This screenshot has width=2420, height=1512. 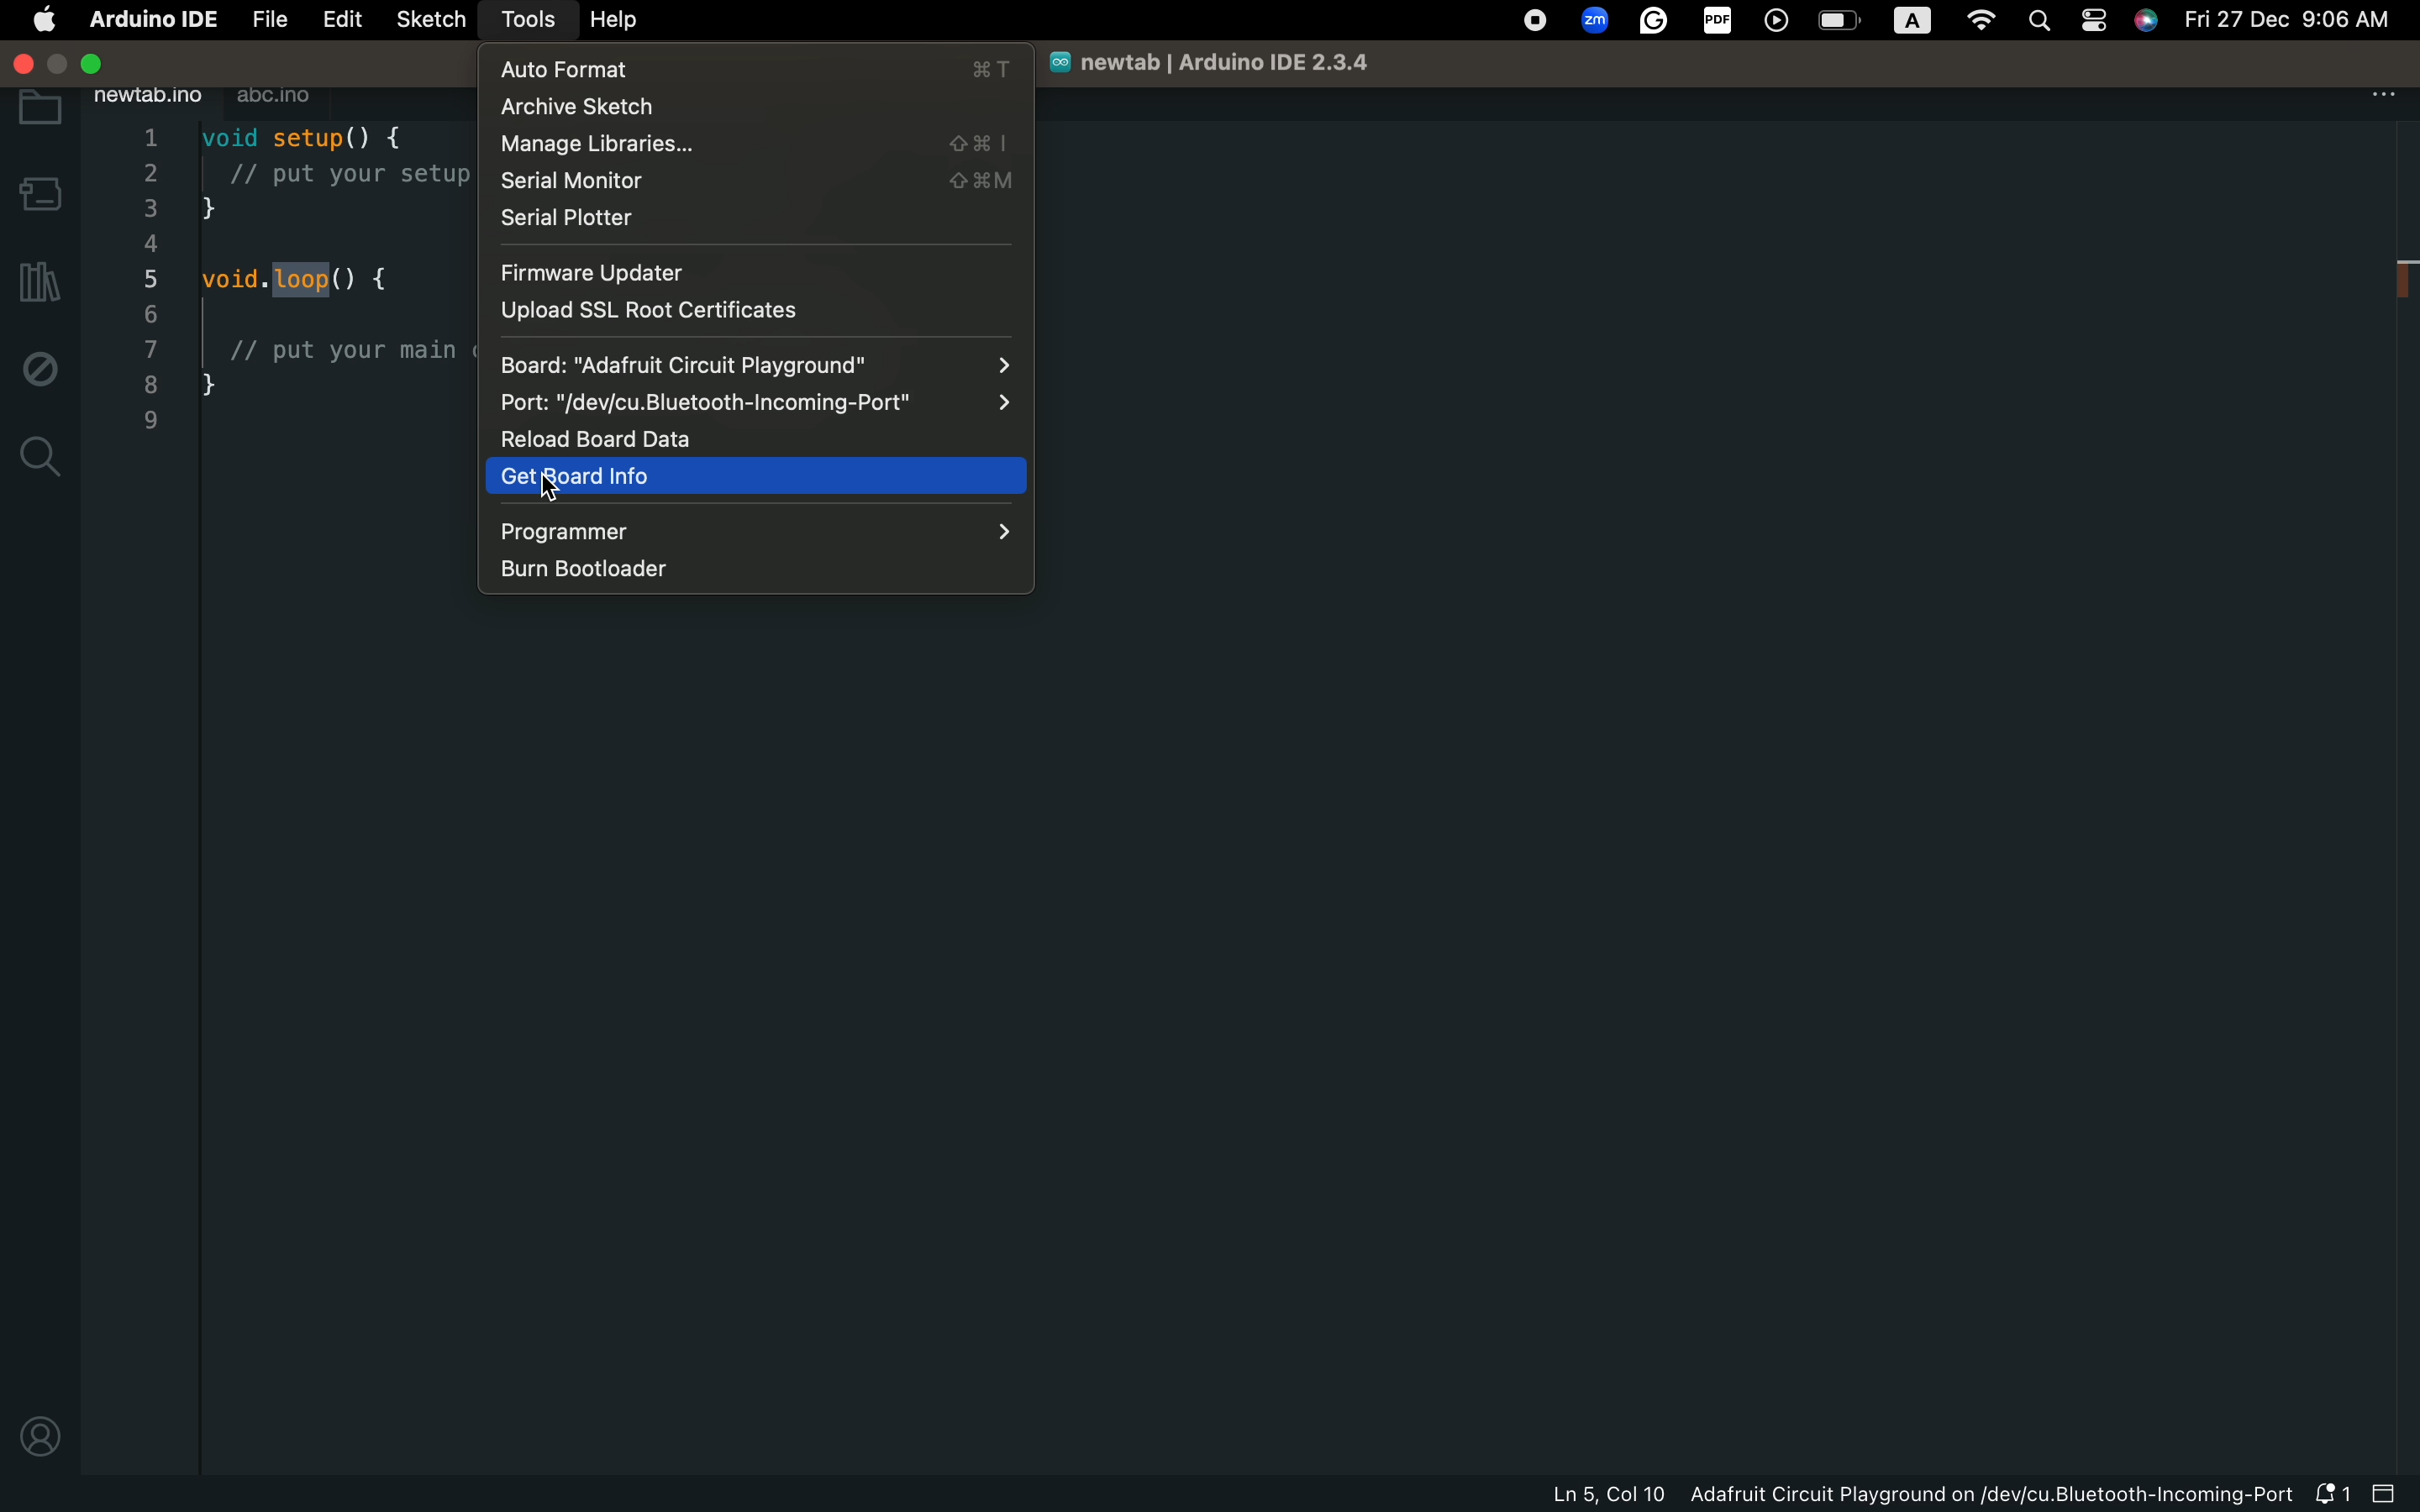 What do you see at coordinates (1594, 22) in the screenshot?
I see `Zoom` at bounding box center [1594, 22].